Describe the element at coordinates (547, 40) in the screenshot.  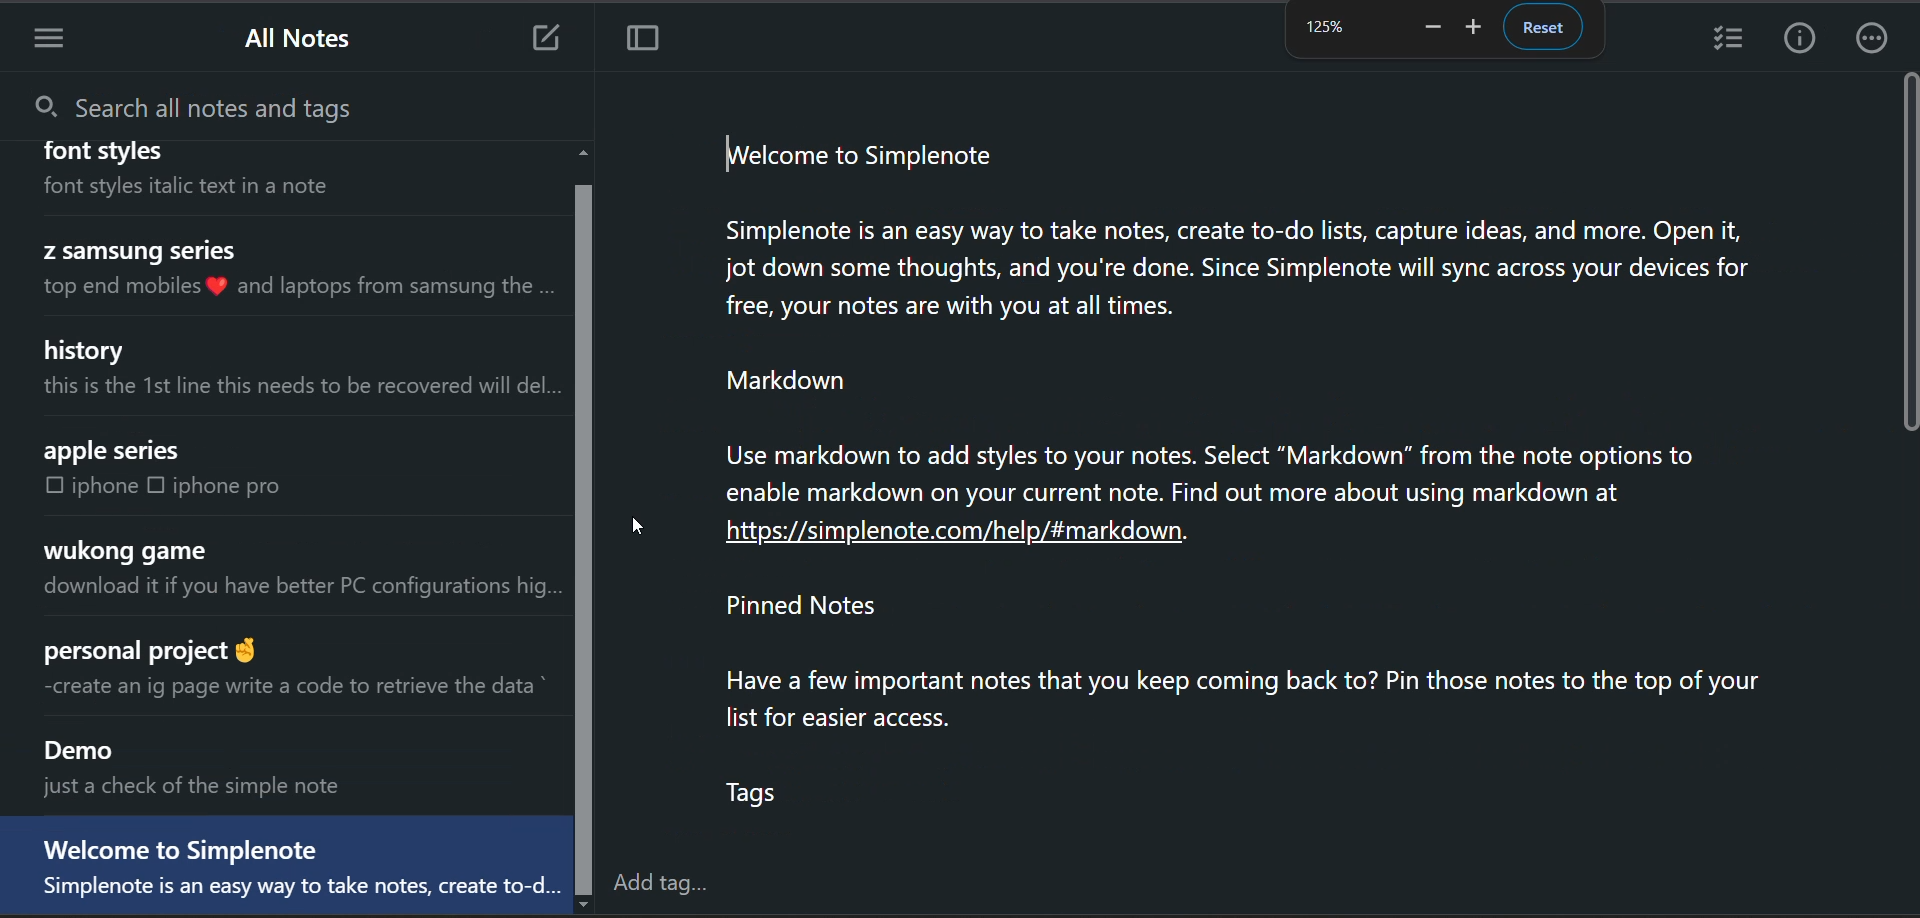
I see `add new note` at that location.